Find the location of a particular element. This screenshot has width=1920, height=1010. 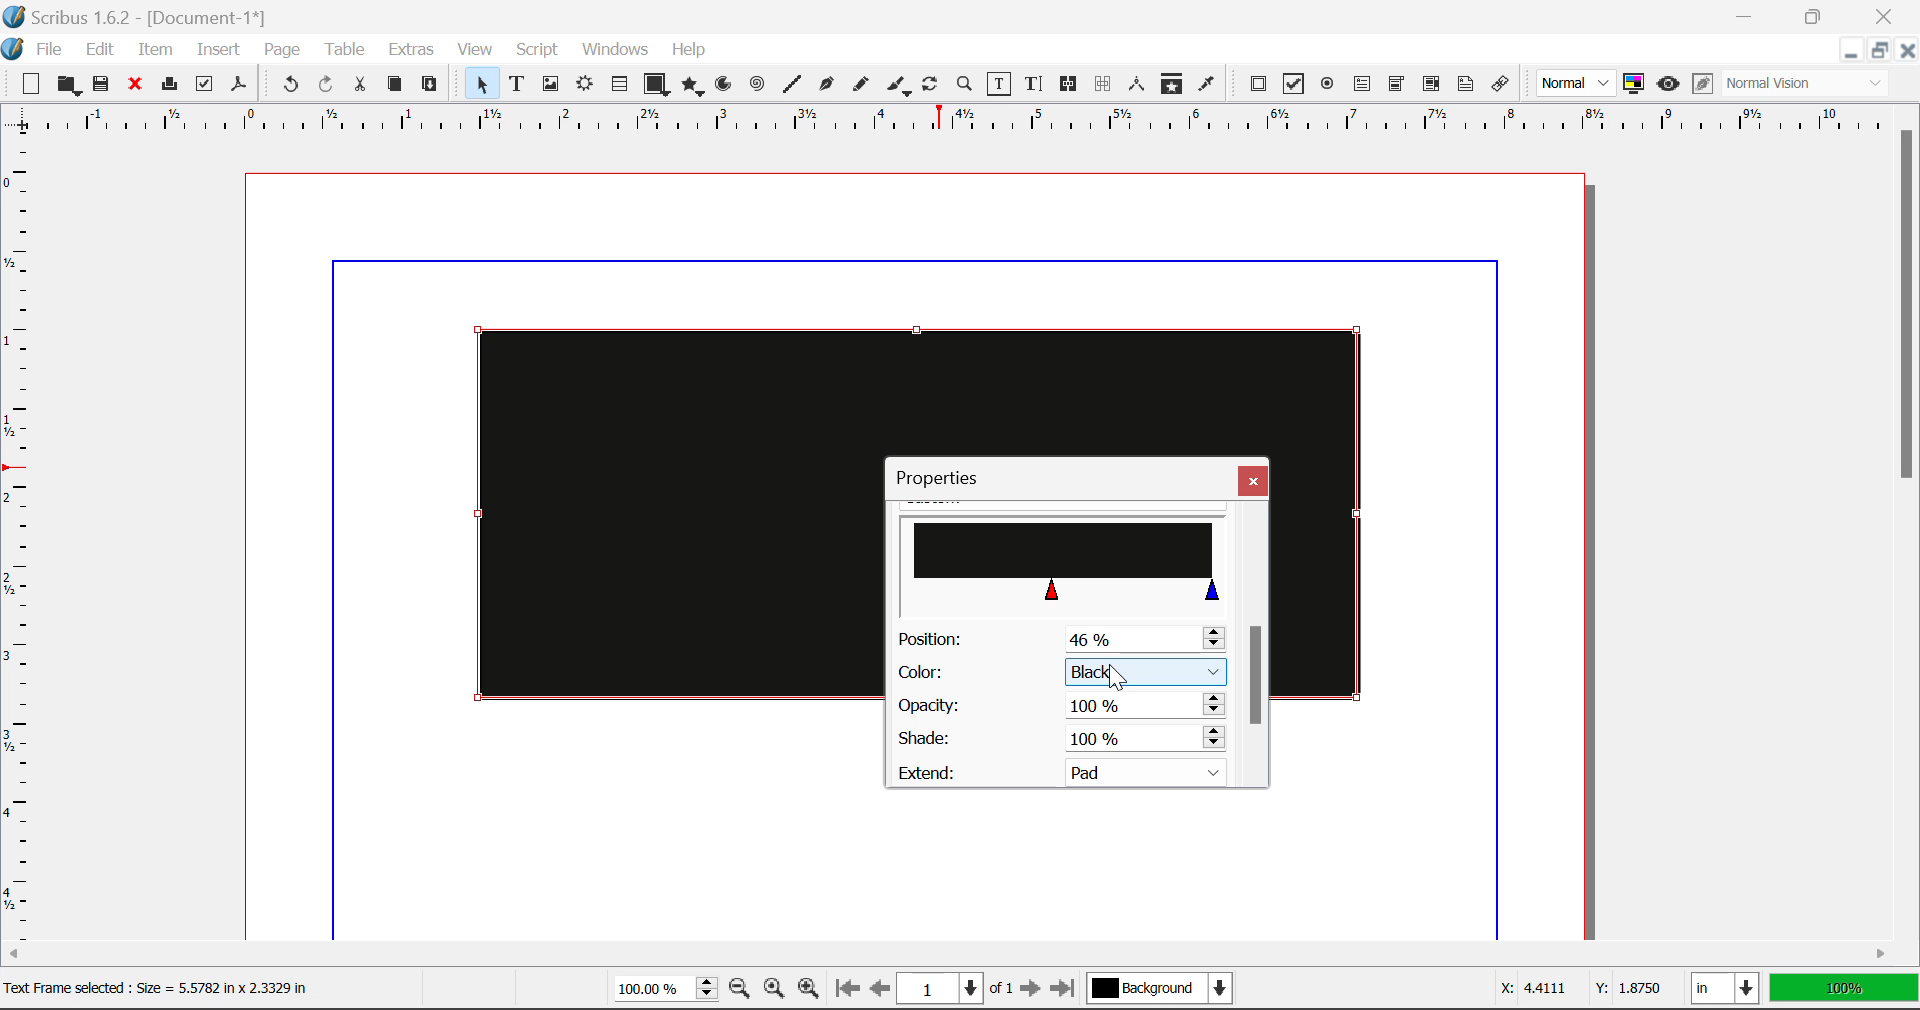

Scroll Bar is located at coordinates (1908, 522).